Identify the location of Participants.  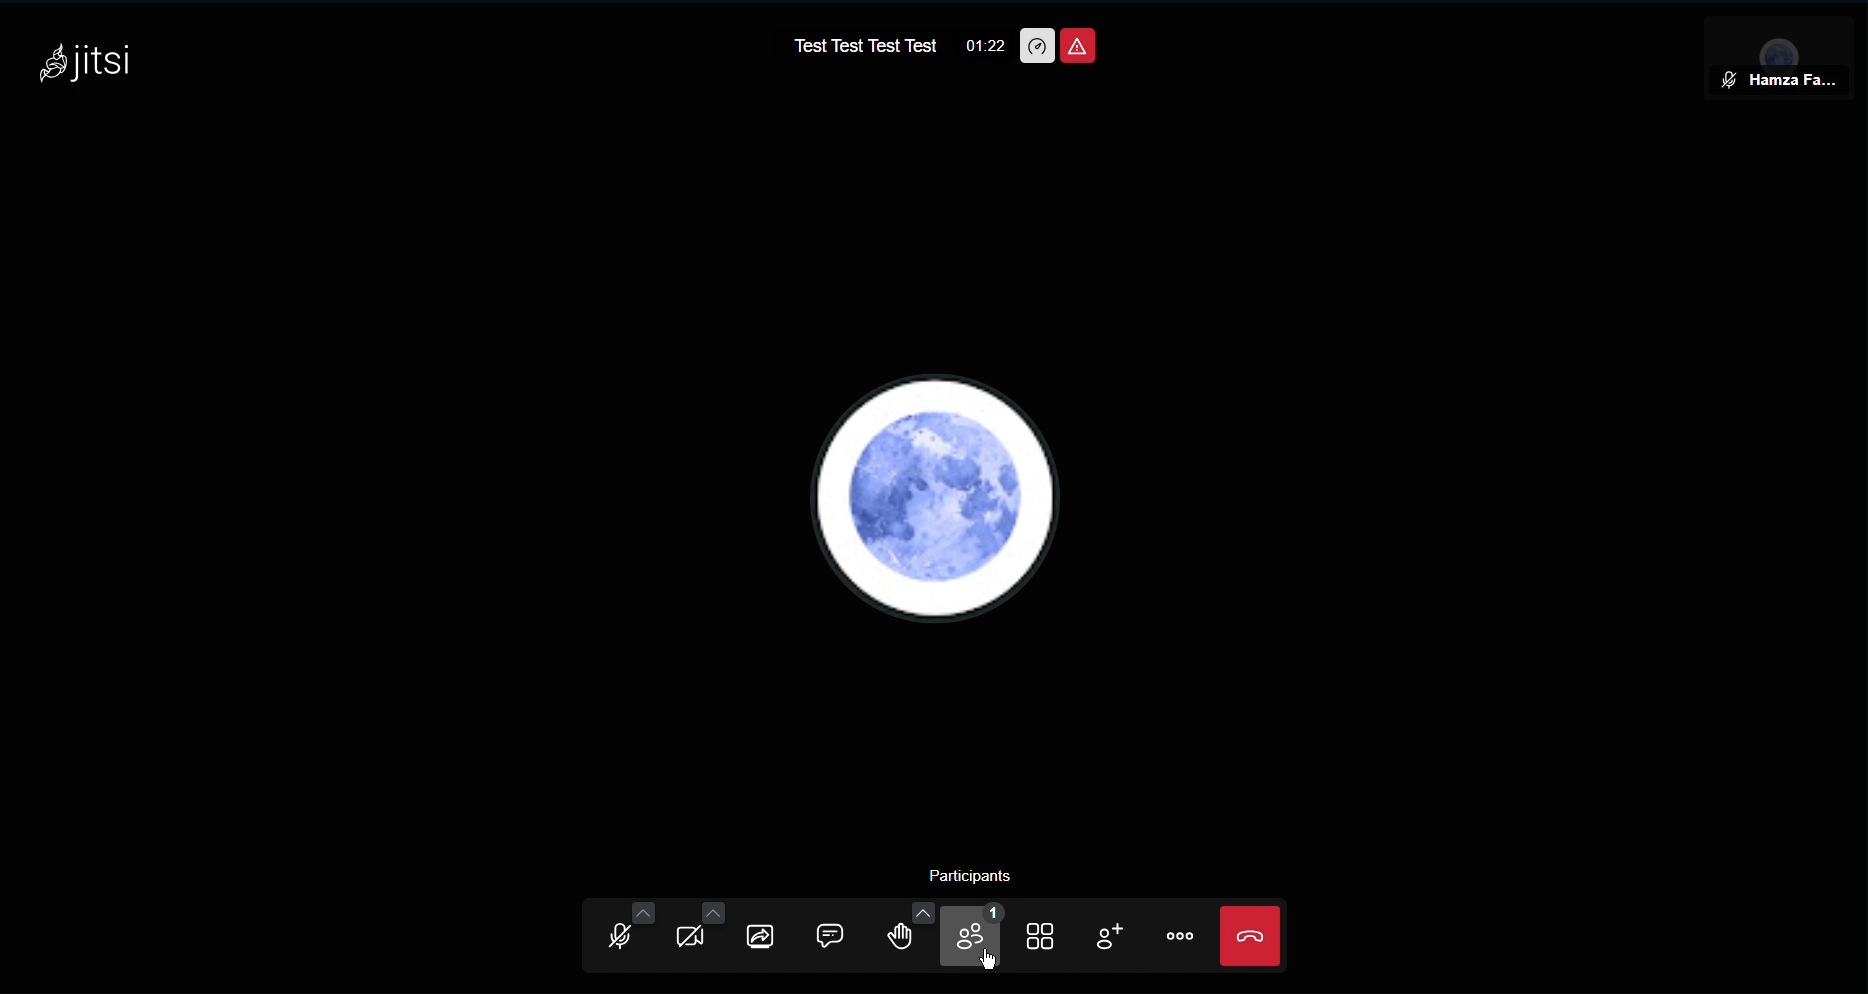
(978, 939).